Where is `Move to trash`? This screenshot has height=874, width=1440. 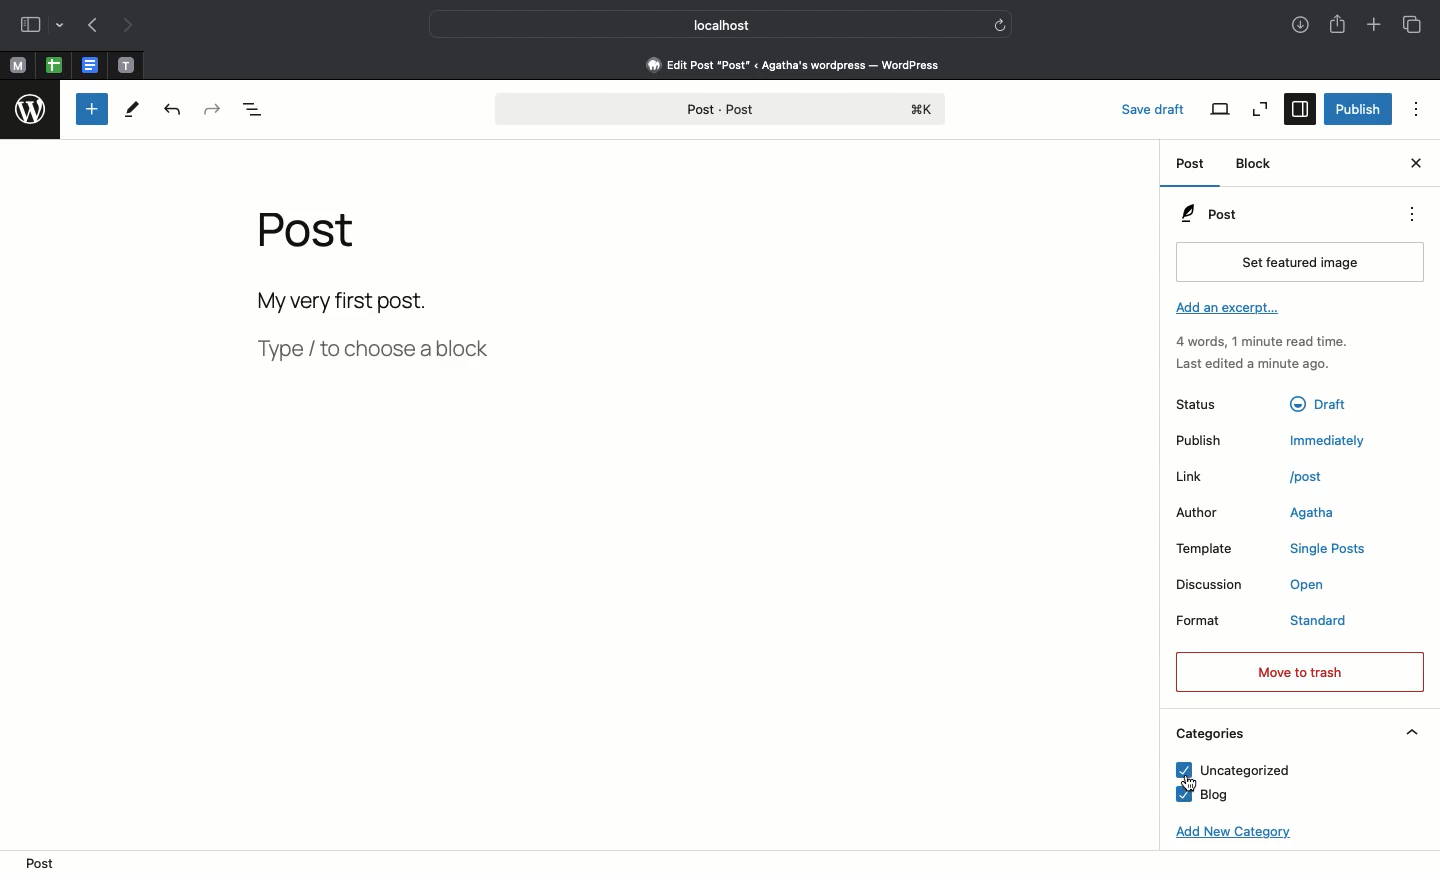
Move to trash is located at coordinates (1298, 671).